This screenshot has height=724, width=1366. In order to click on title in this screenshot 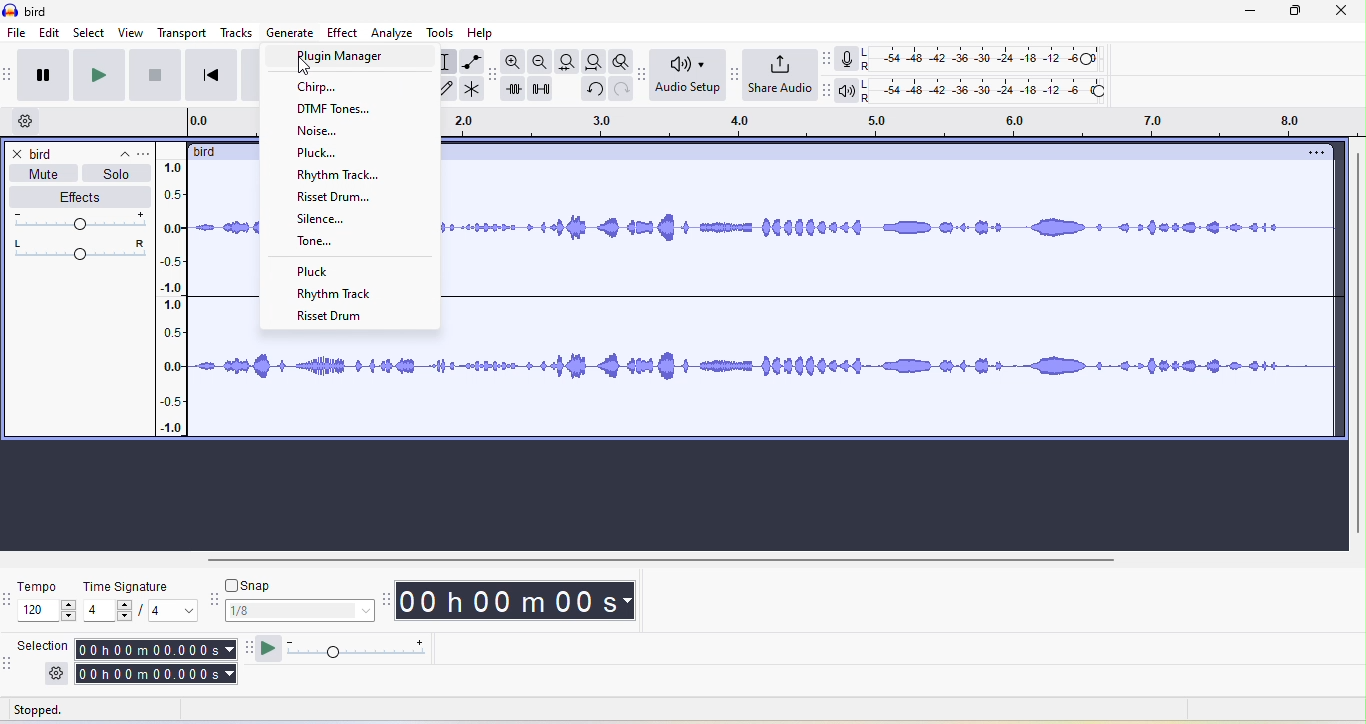, I will do `click(30, 9)`.